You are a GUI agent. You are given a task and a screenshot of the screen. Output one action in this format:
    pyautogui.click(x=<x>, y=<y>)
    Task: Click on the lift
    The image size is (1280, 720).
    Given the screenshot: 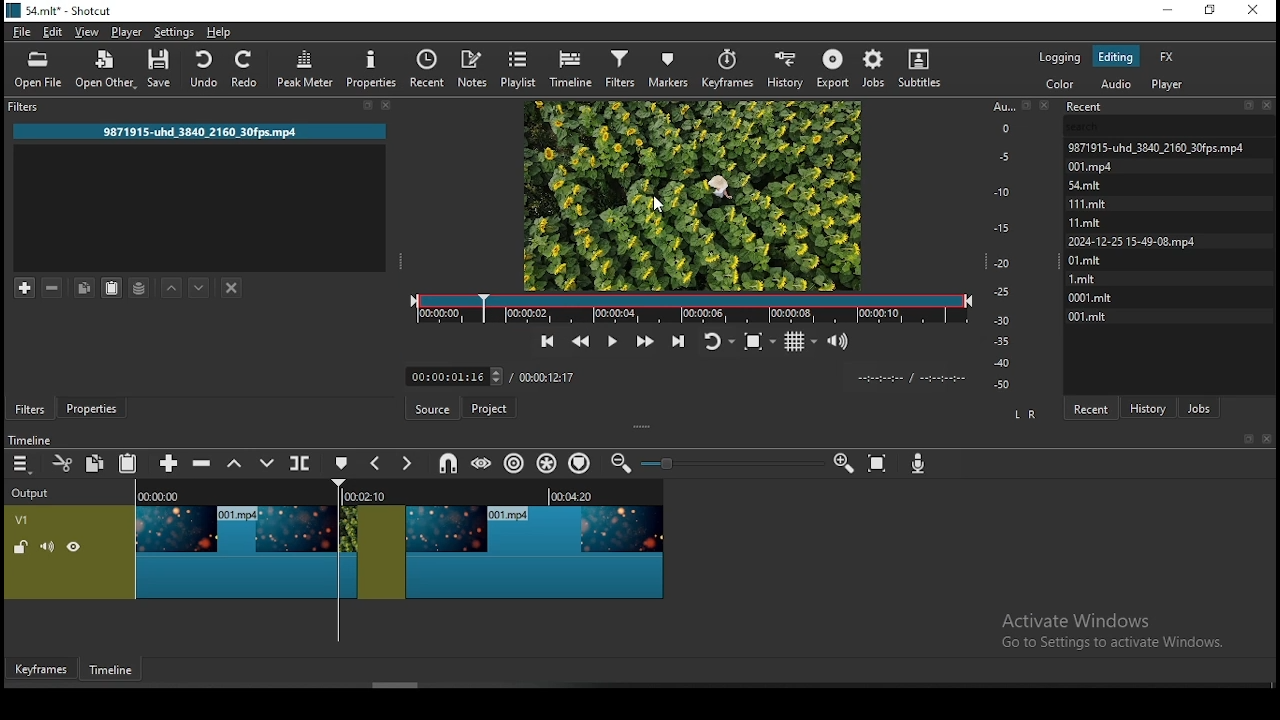 What is the action you would take?
    pyautogui.click(x=236, y=464)
    